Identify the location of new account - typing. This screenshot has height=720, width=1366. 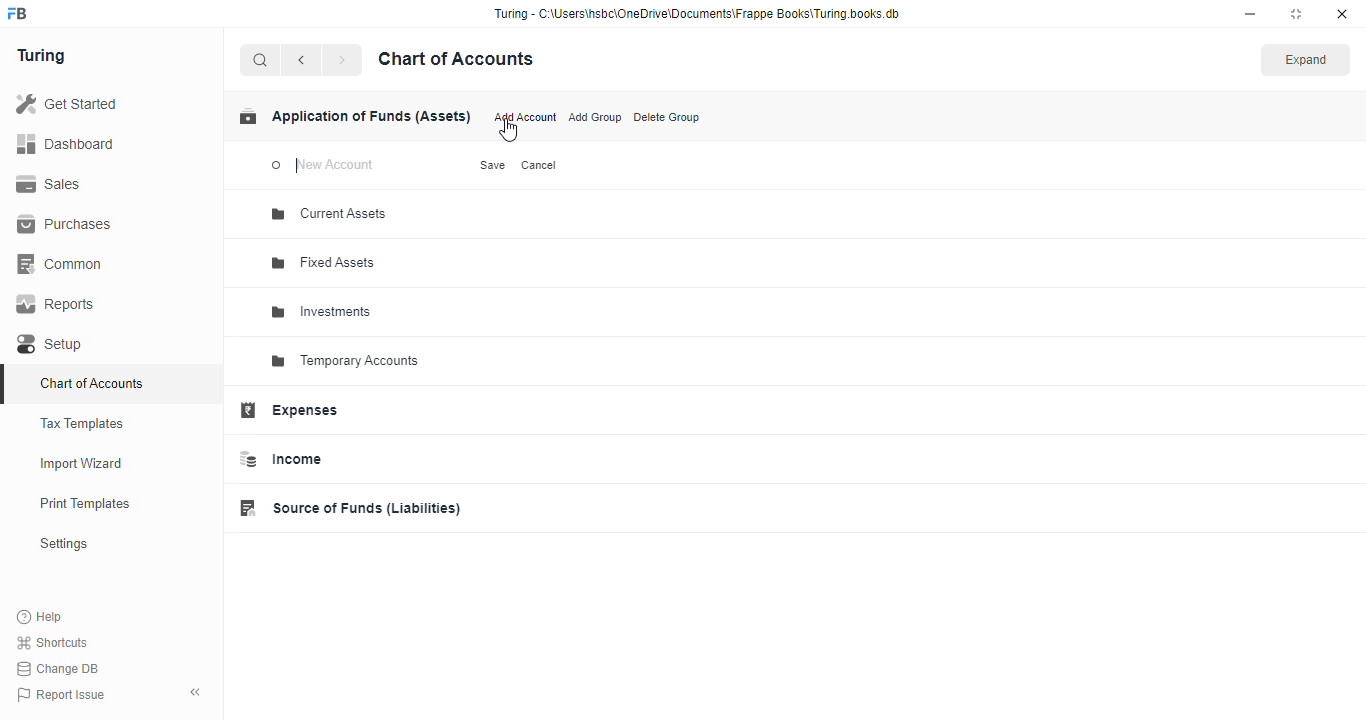
(327, 165).